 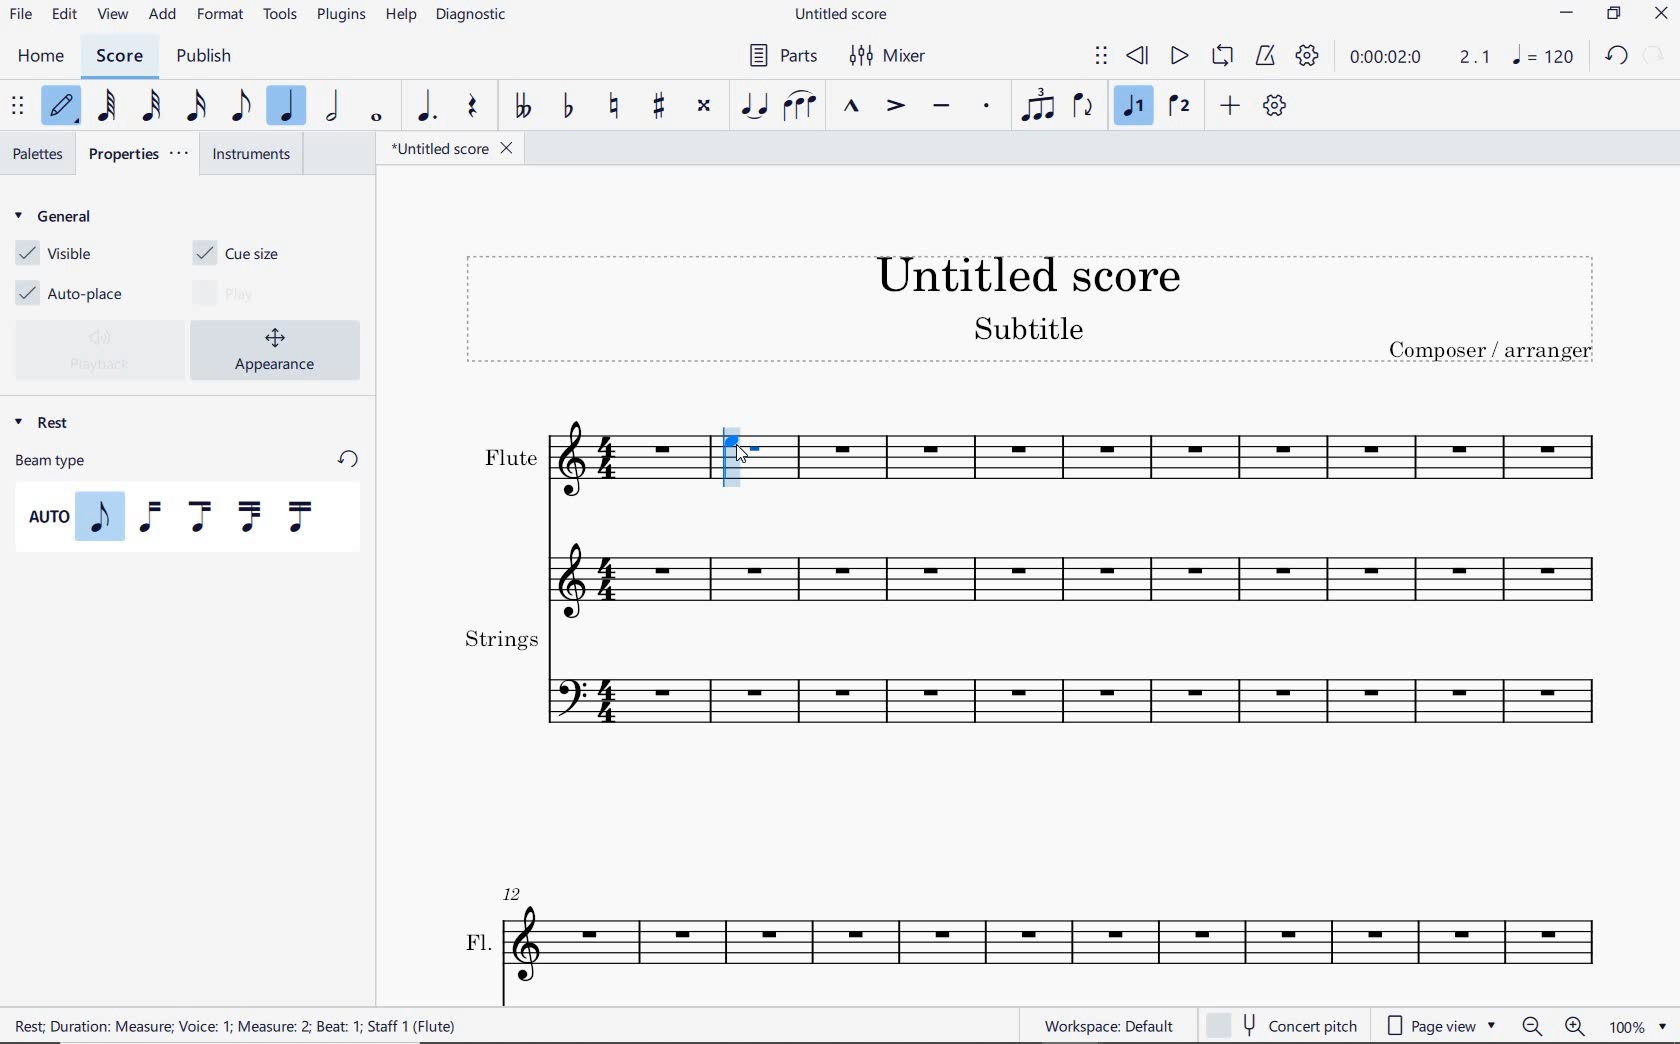 What do you see at coordinates (253, 1025) in the screenshot?
I see `REST DURATION` at bounding box center [253, 1025].